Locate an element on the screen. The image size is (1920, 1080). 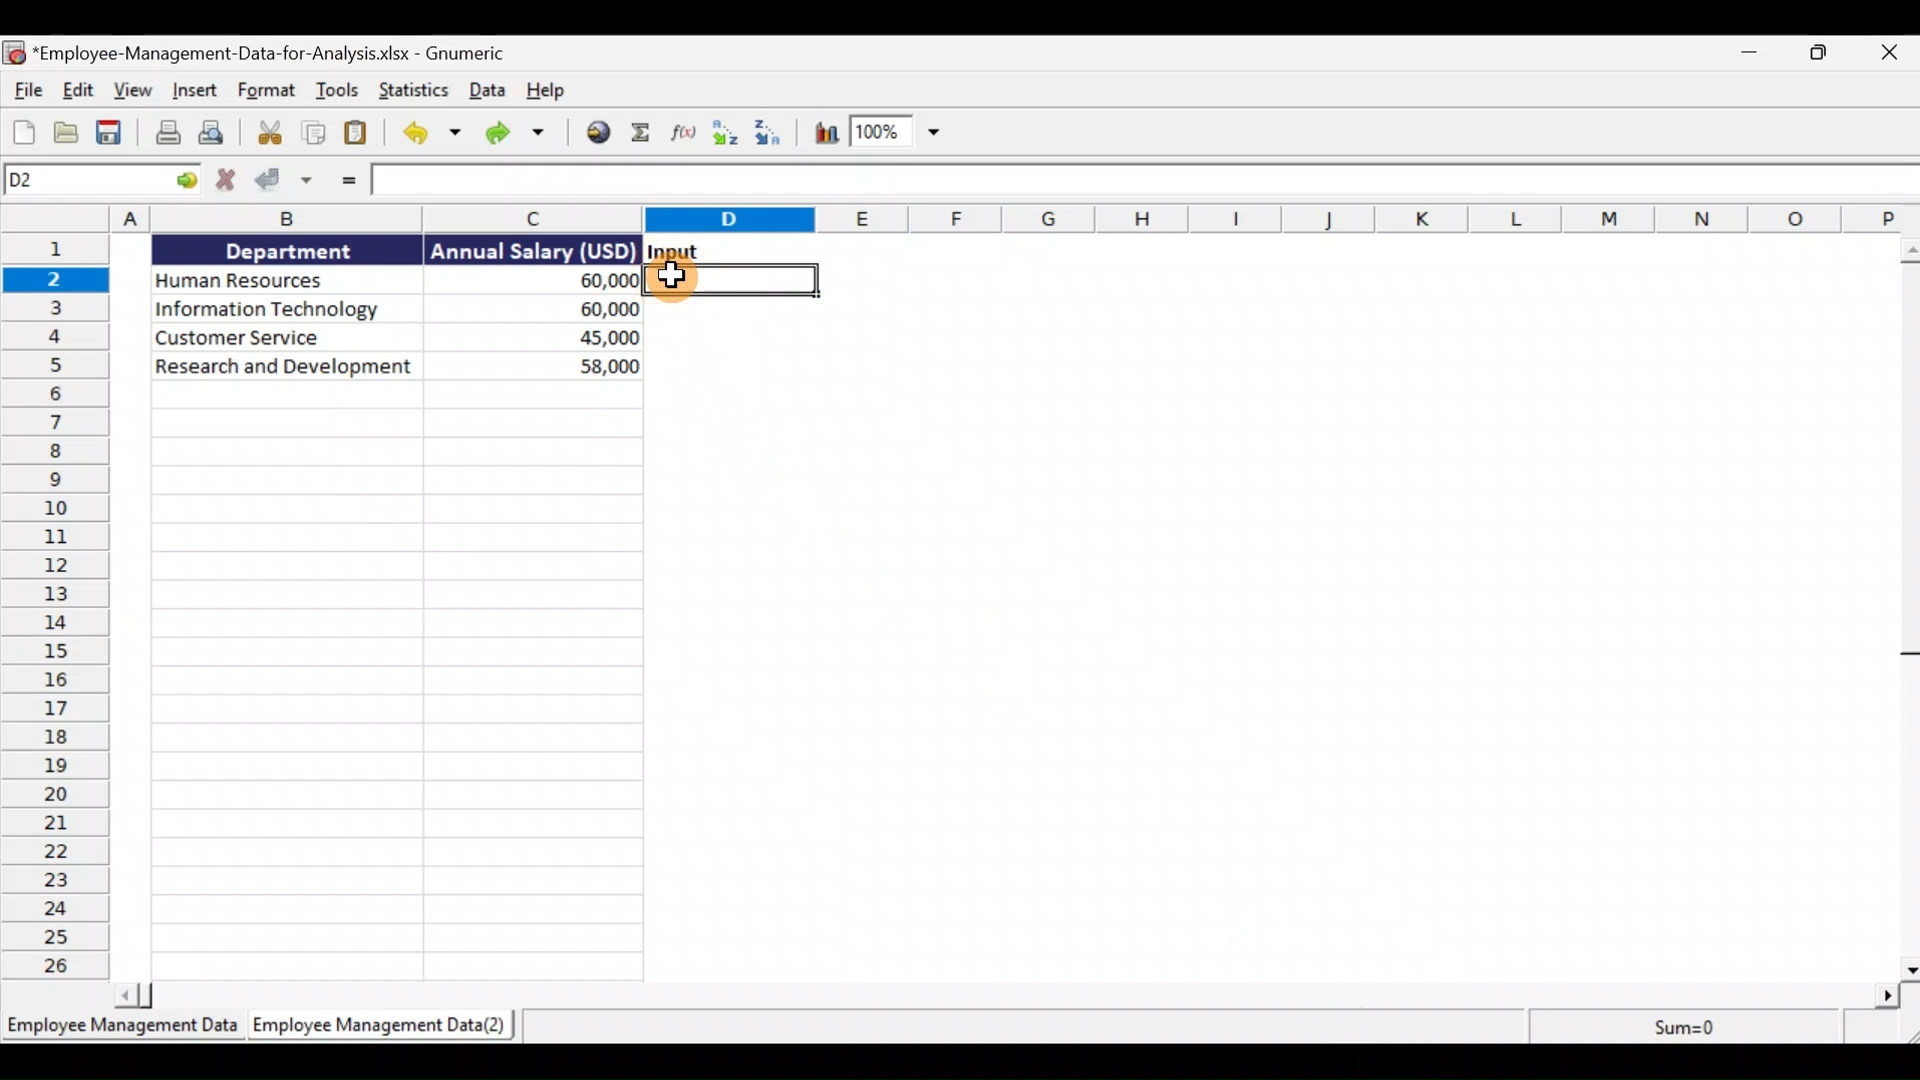
Print preview is located at coordinates (219, 135).